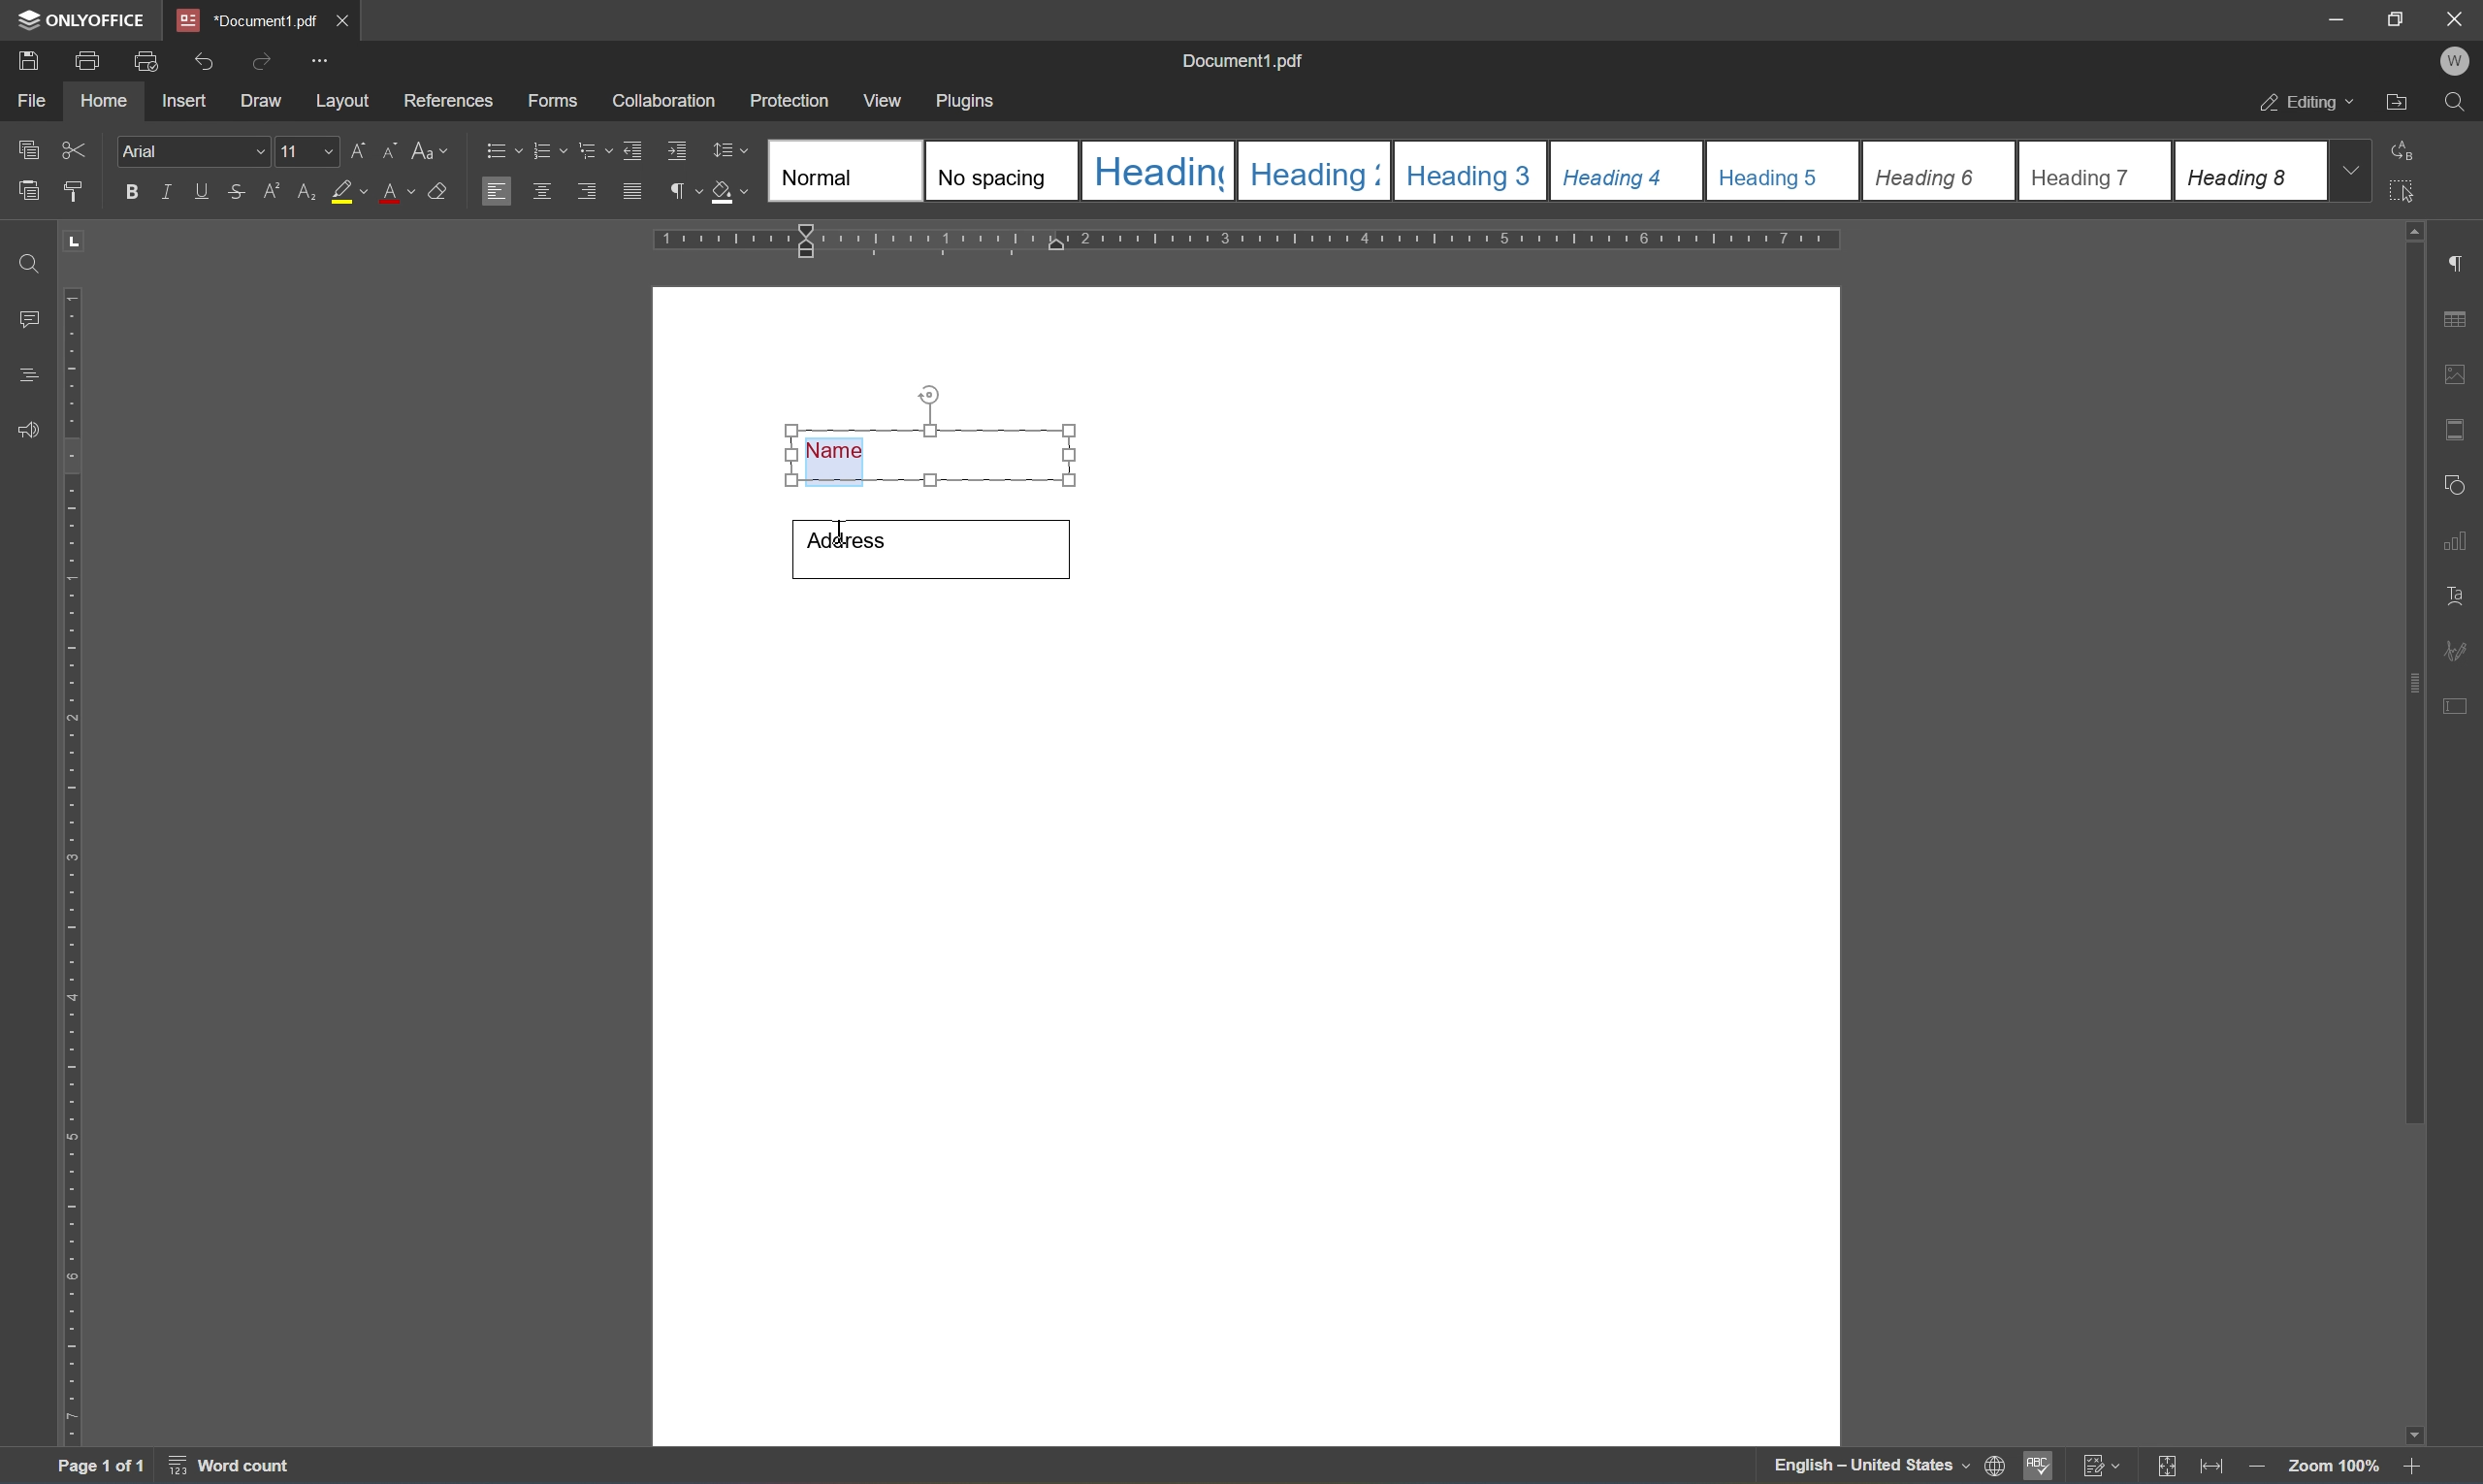 The width and height of the screenshot is (2483, 1484). Describe the element at coordinates (2458, 316) in the screenshot. I see `table settings` at that location.